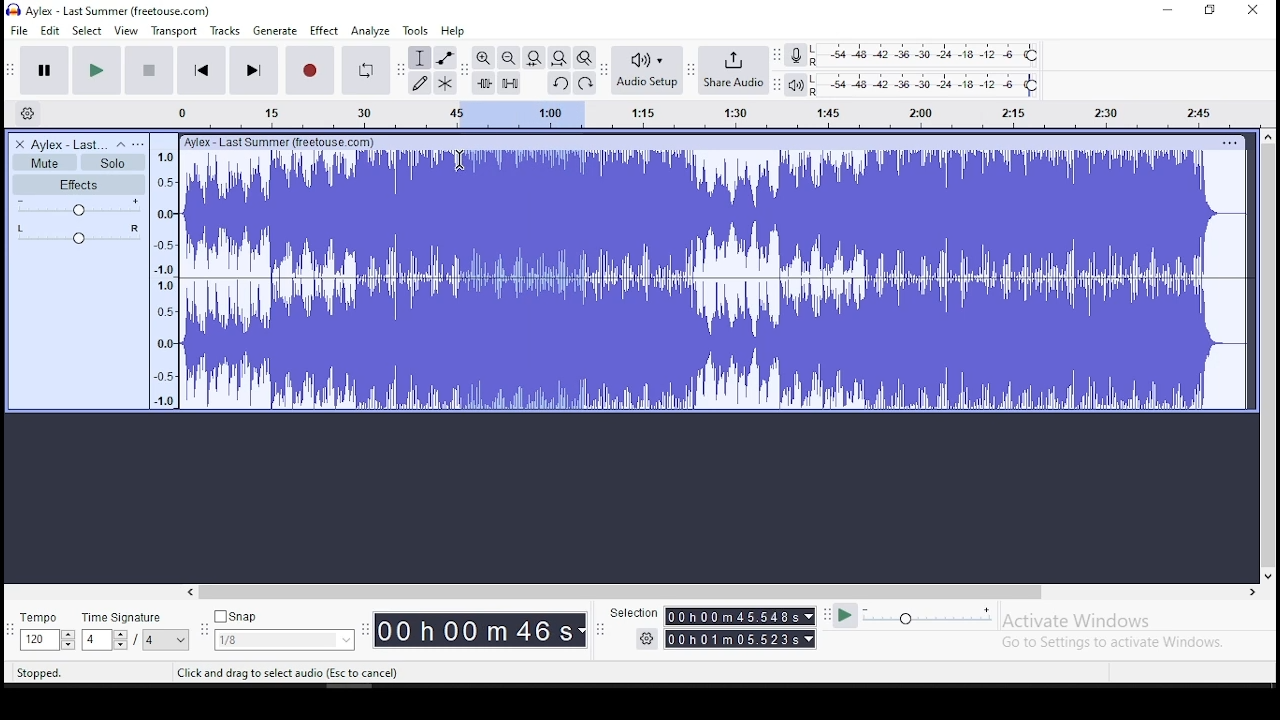 The height and width of the screenshot is (720, 1280). I want to click on 00h 00m 00 s, so click(477, 628).